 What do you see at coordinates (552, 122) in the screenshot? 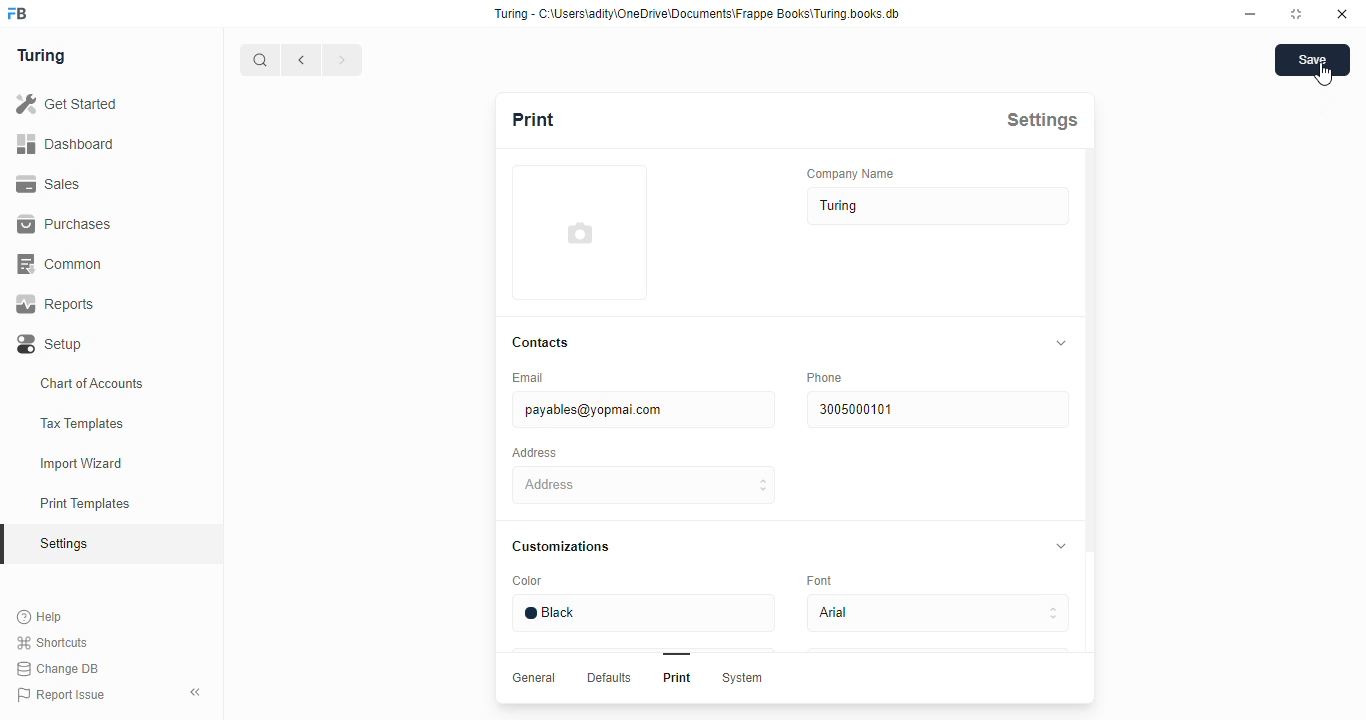
I see `Print` at bounding box center [552, 122].